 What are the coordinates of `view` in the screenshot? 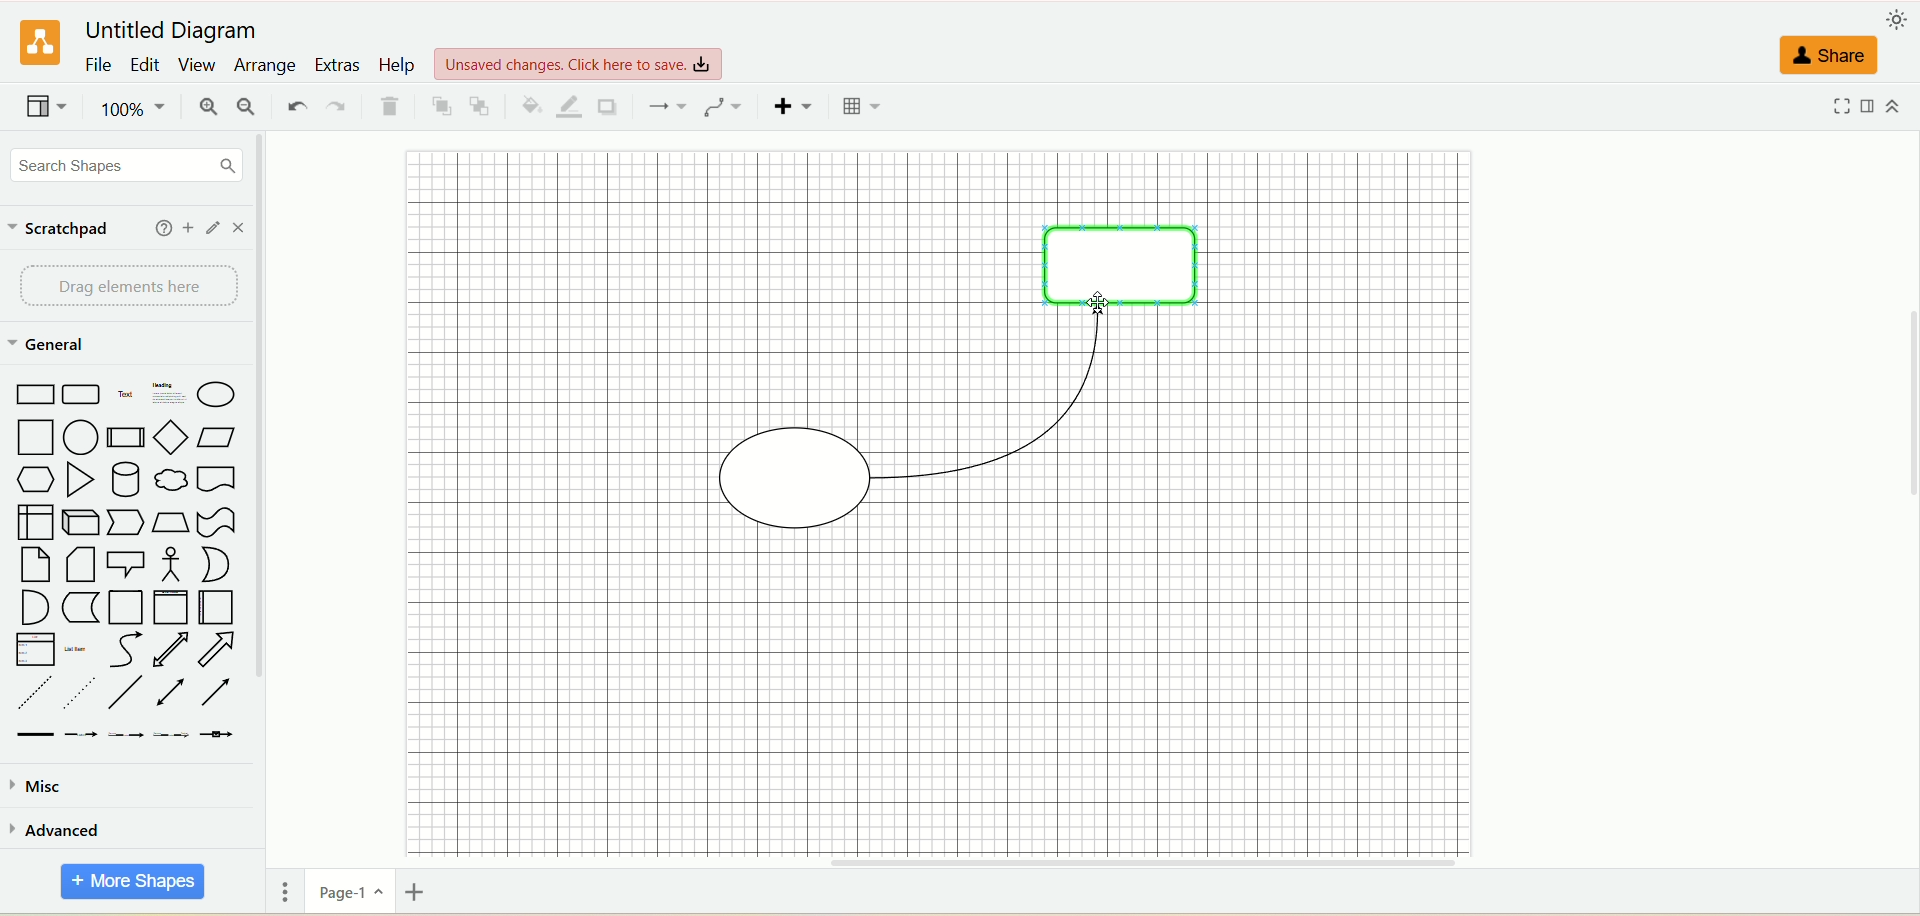 It's located at (580, 62).